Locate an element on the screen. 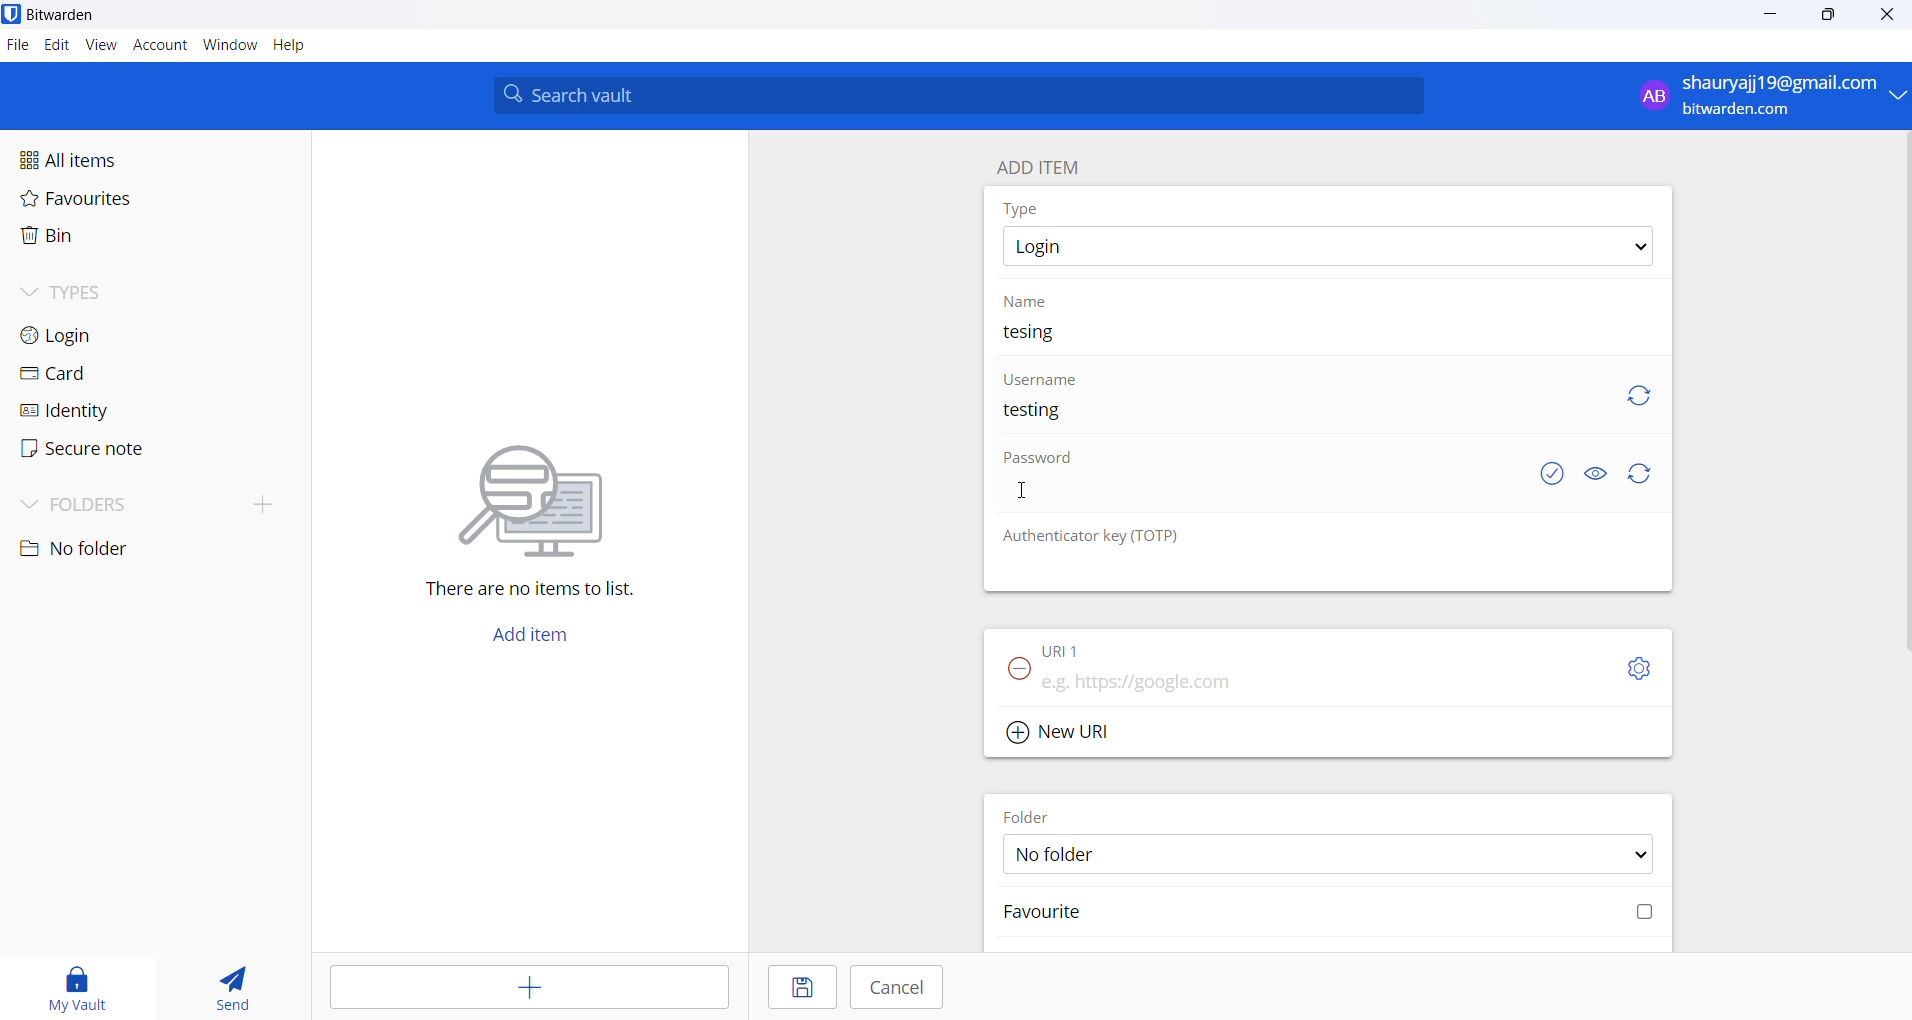  File is located at coordinates (16, 46).